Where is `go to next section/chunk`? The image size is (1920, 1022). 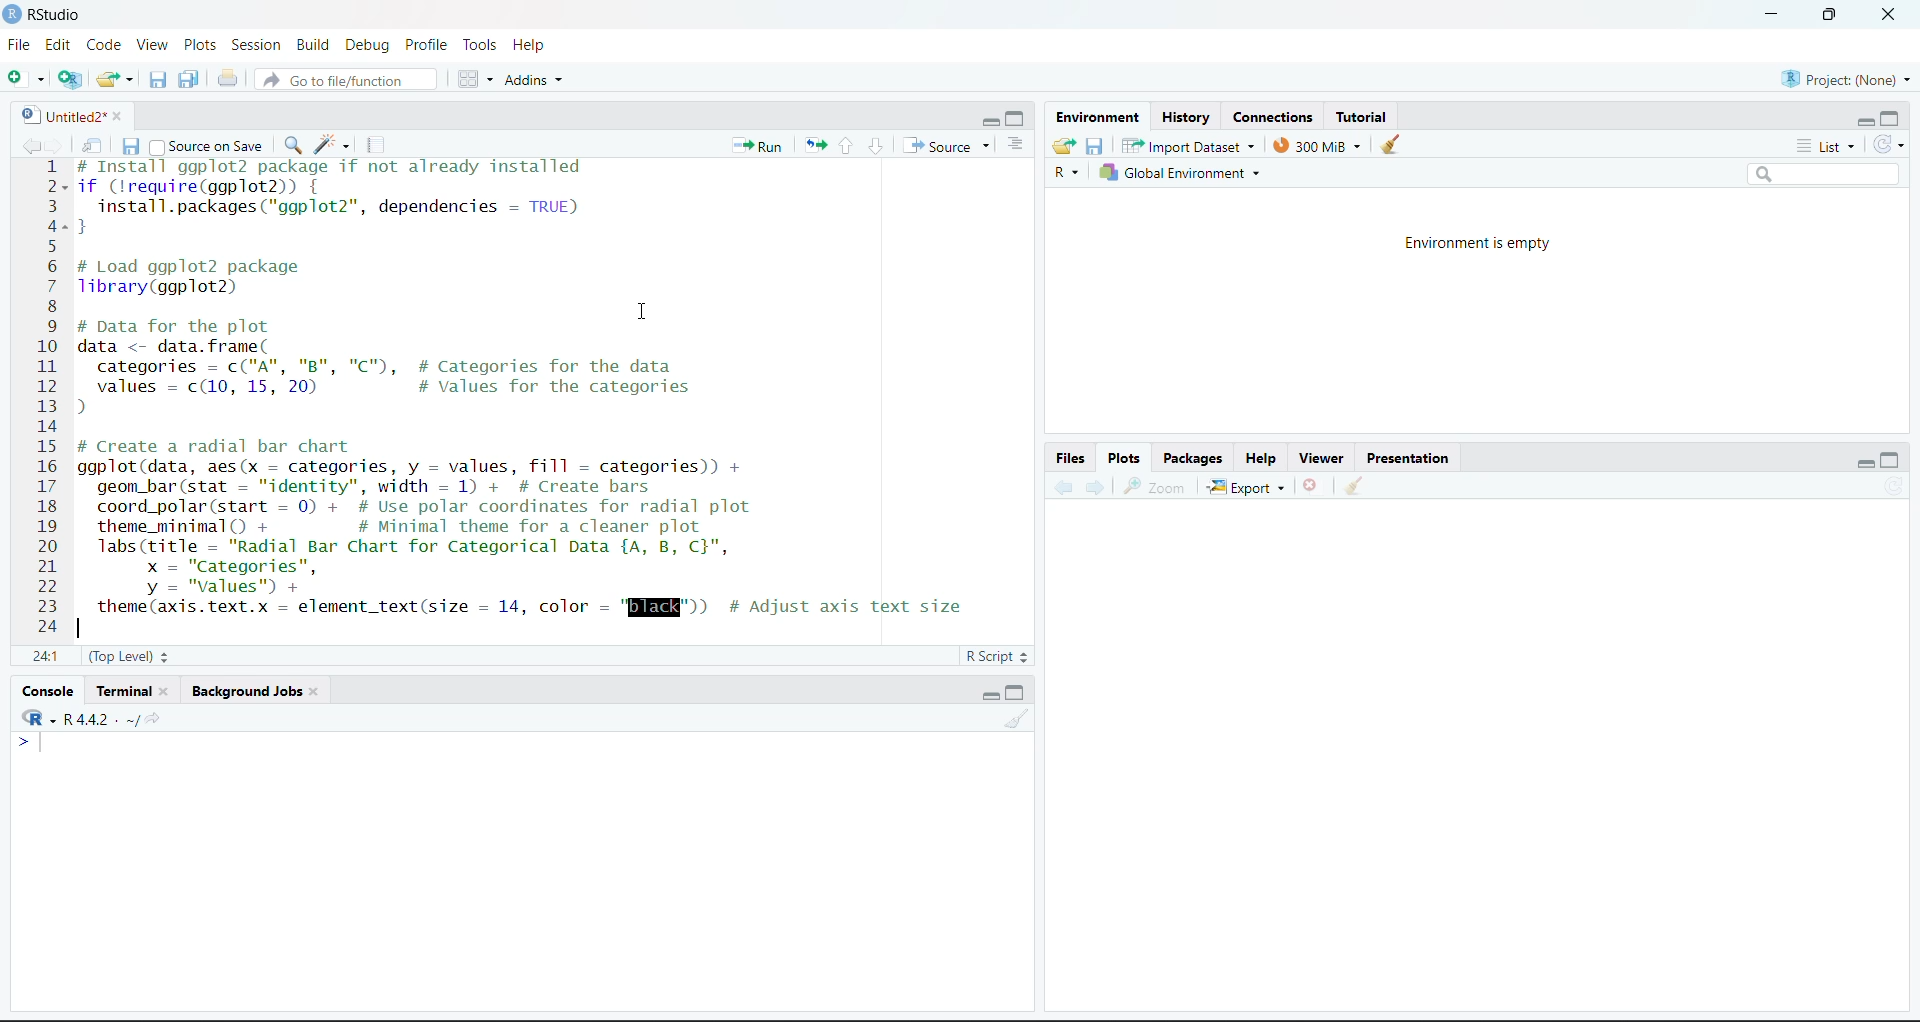 go to next section/chunk is located at coordinates (848, 145).